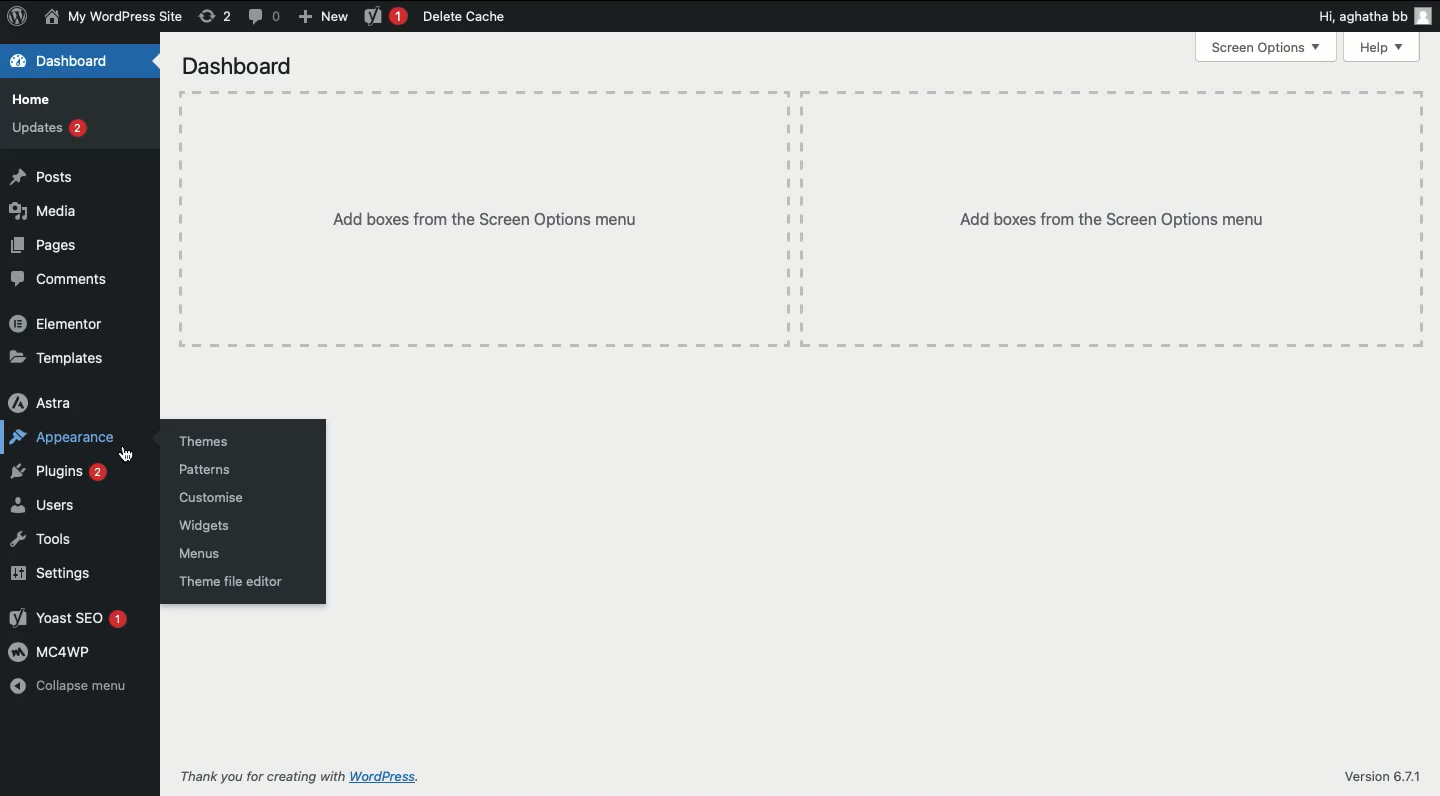 This screenshot has width=1440, height=796. Describe the element at coordinates (1376, 771) in the screenshot. I see `Version 6.7.1` at that location.